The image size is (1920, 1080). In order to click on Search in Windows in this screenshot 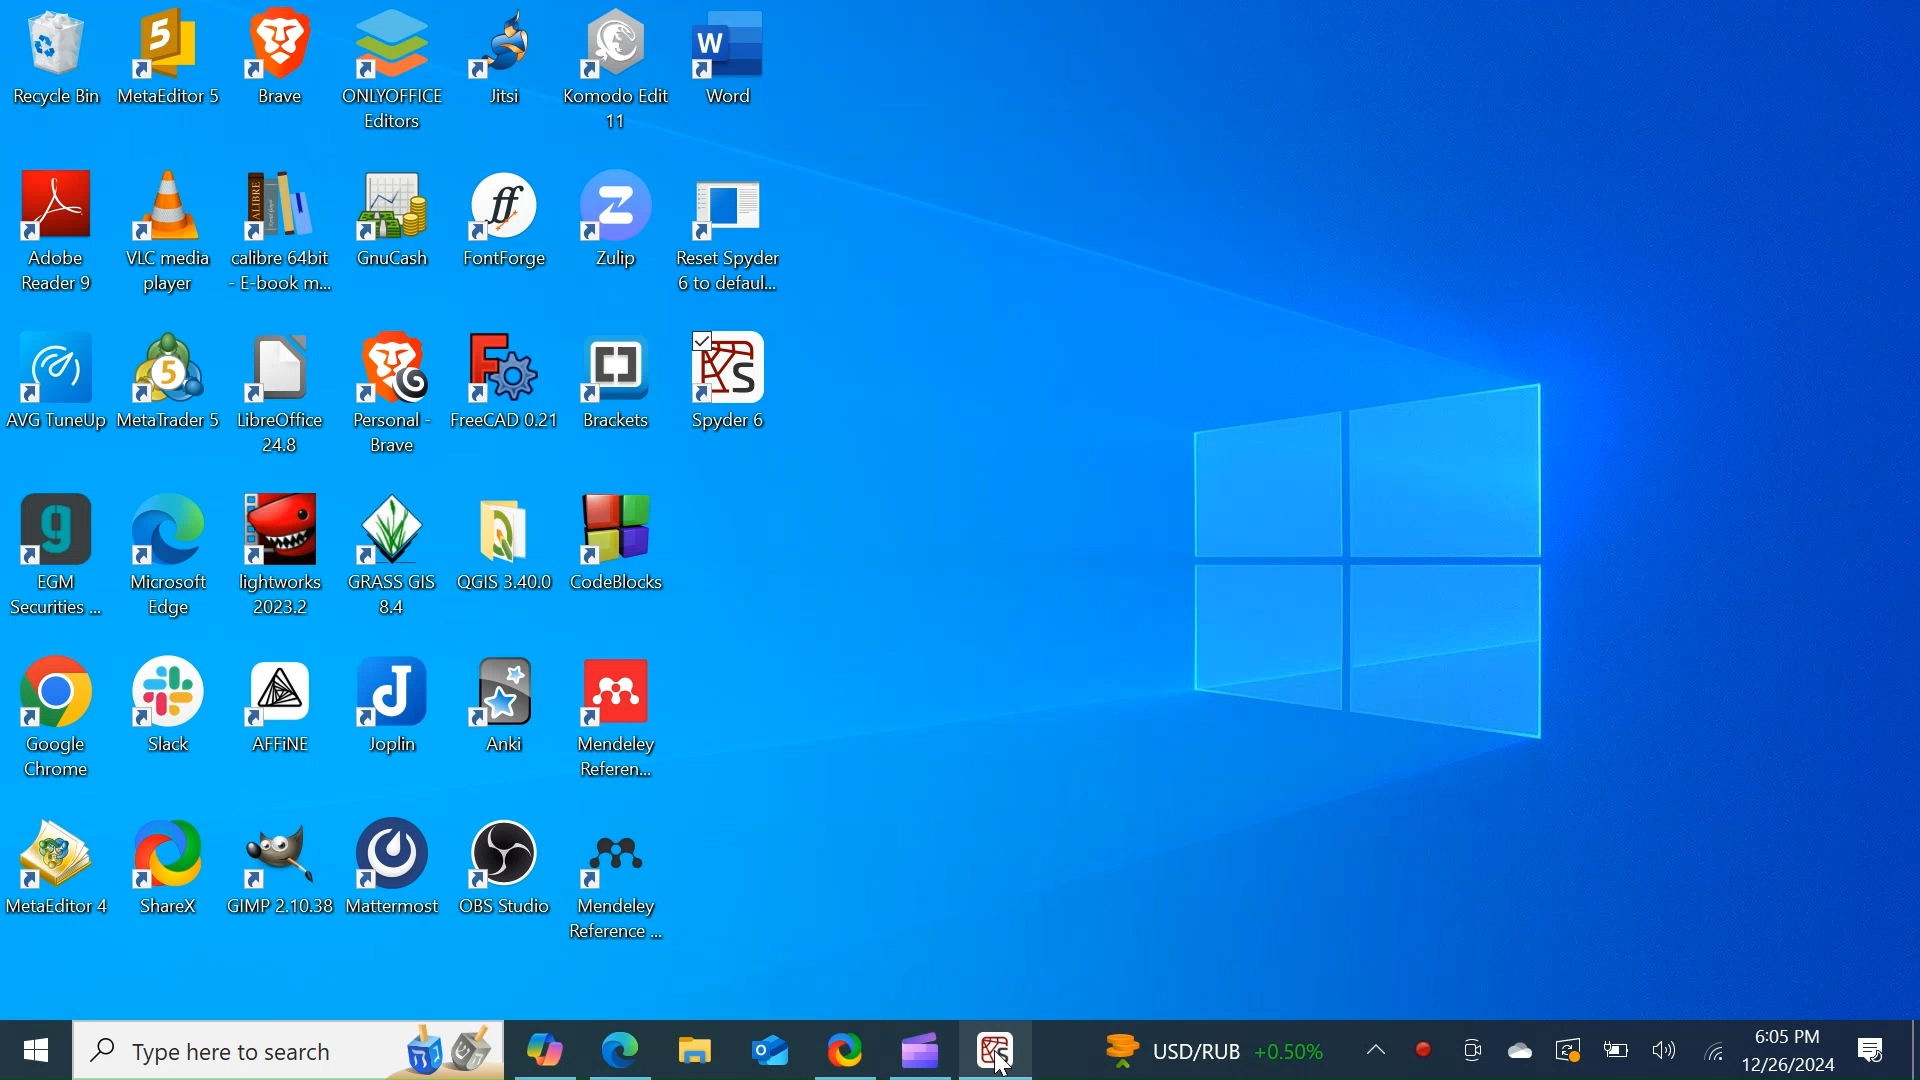, I will do `click(289, 1051)`.